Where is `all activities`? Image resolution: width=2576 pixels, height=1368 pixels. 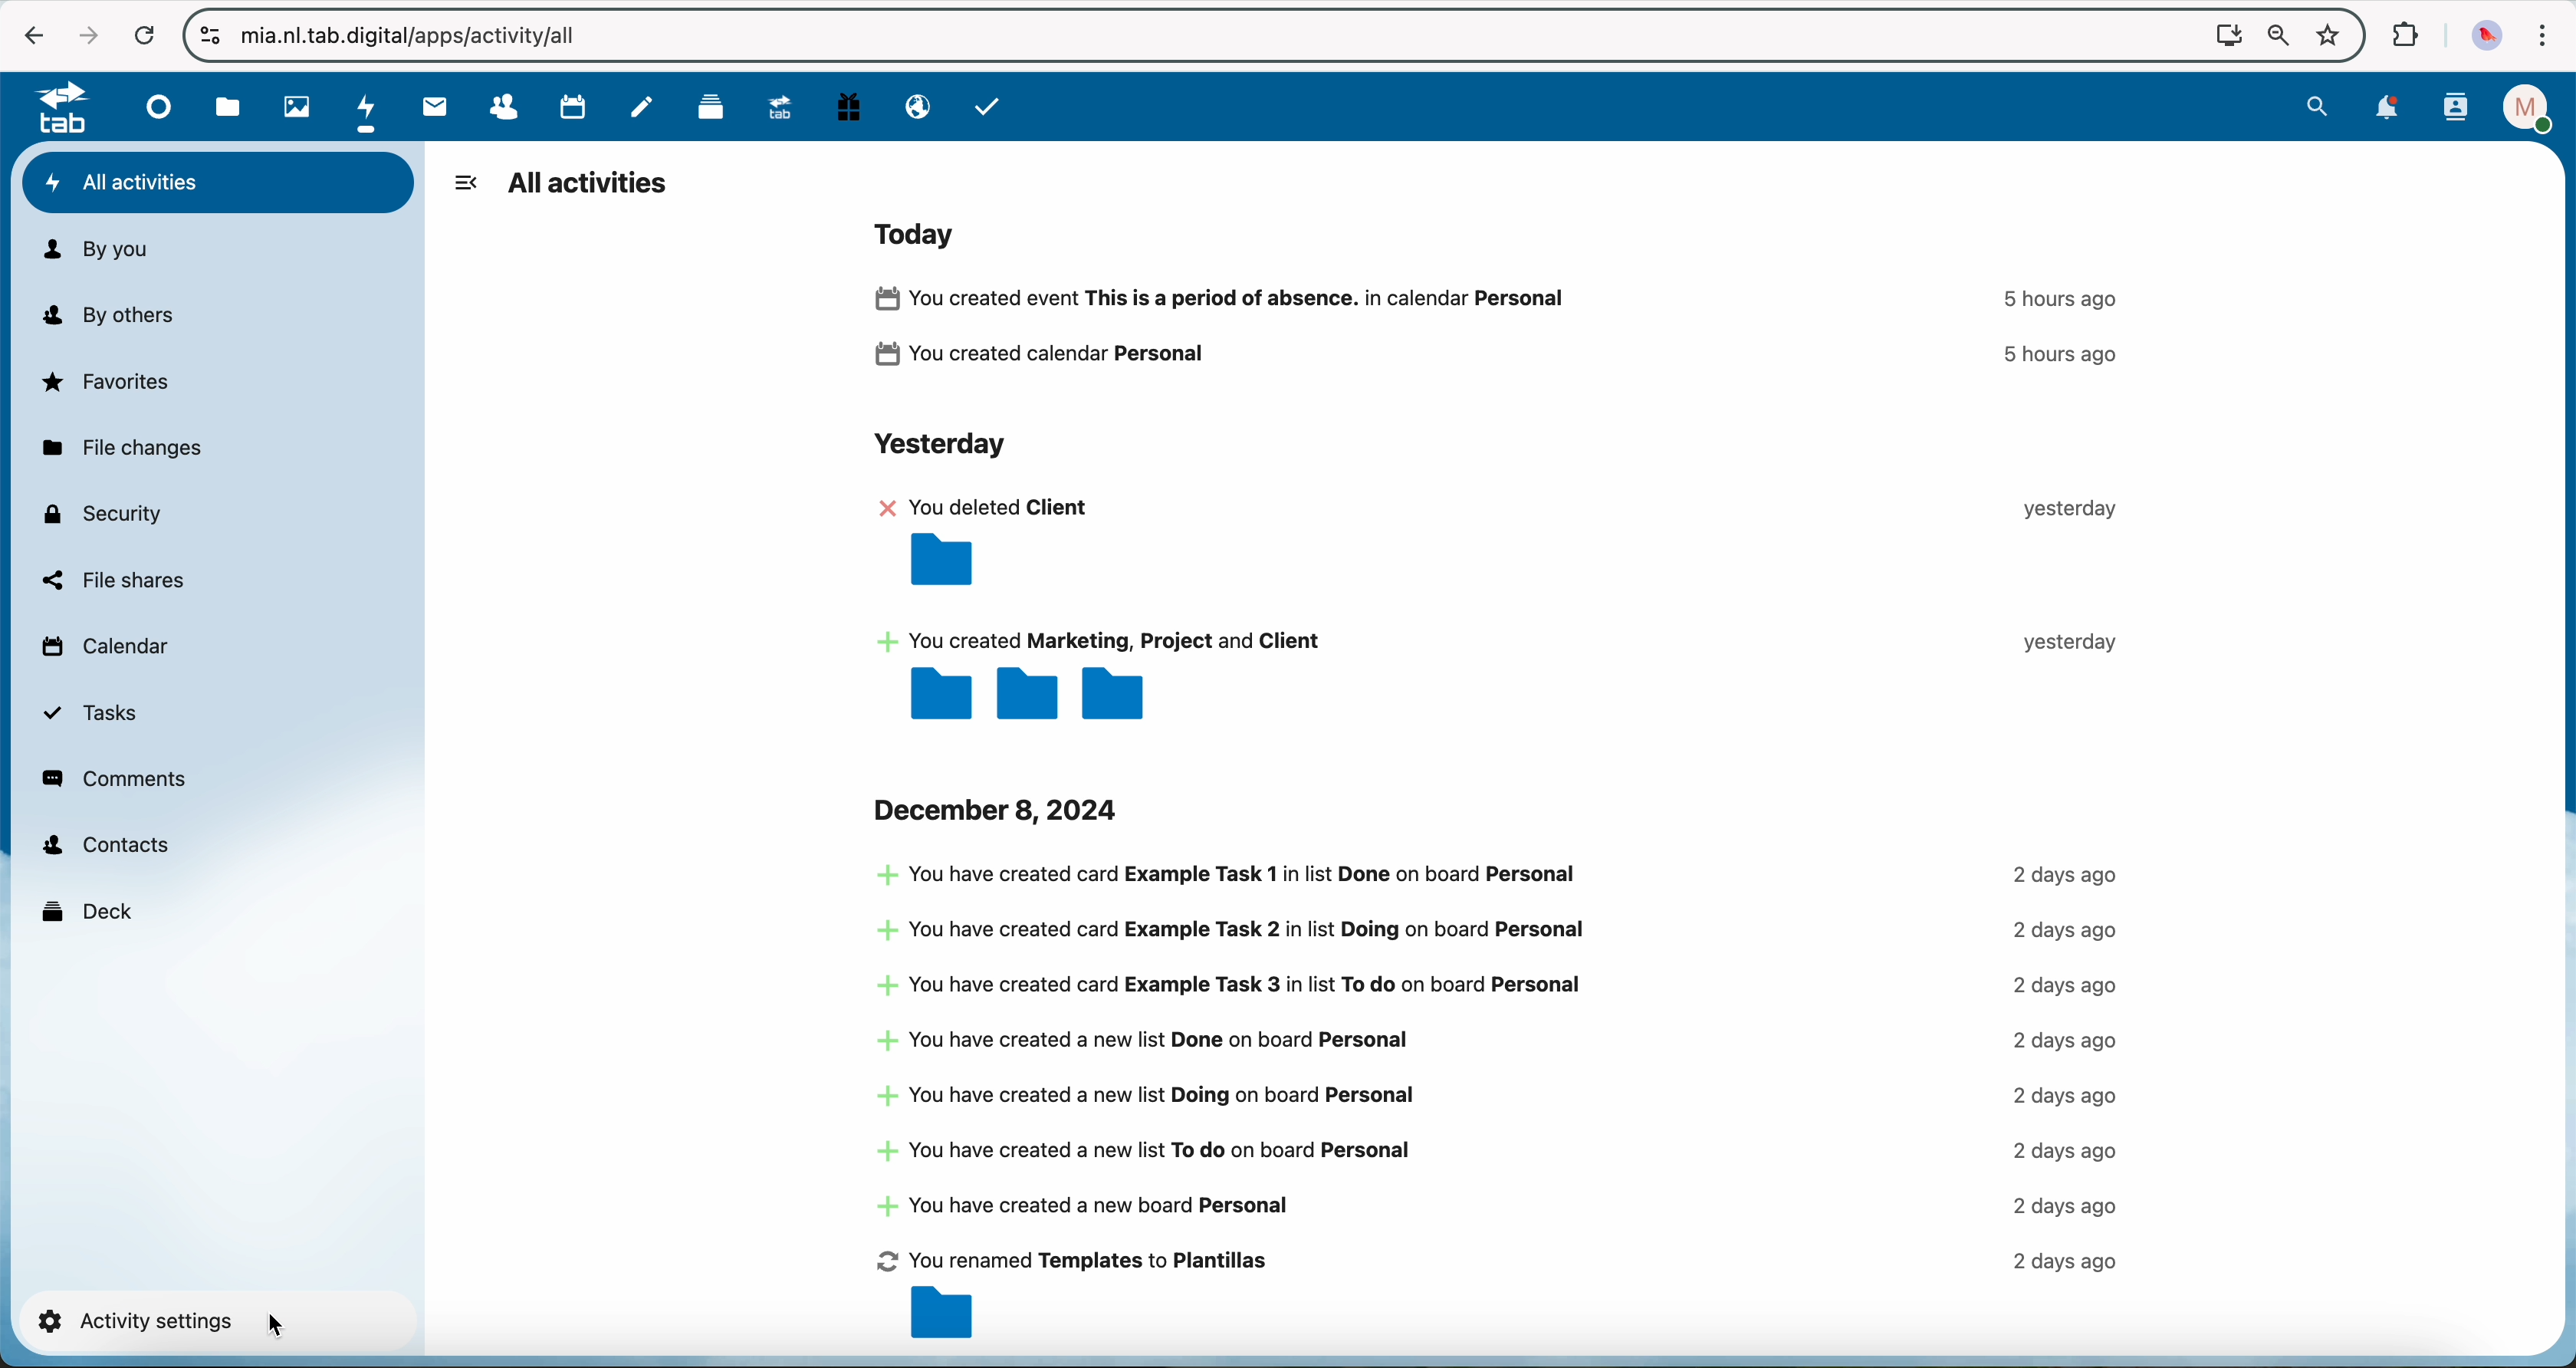
all activities is located at coordinates (589, 185).